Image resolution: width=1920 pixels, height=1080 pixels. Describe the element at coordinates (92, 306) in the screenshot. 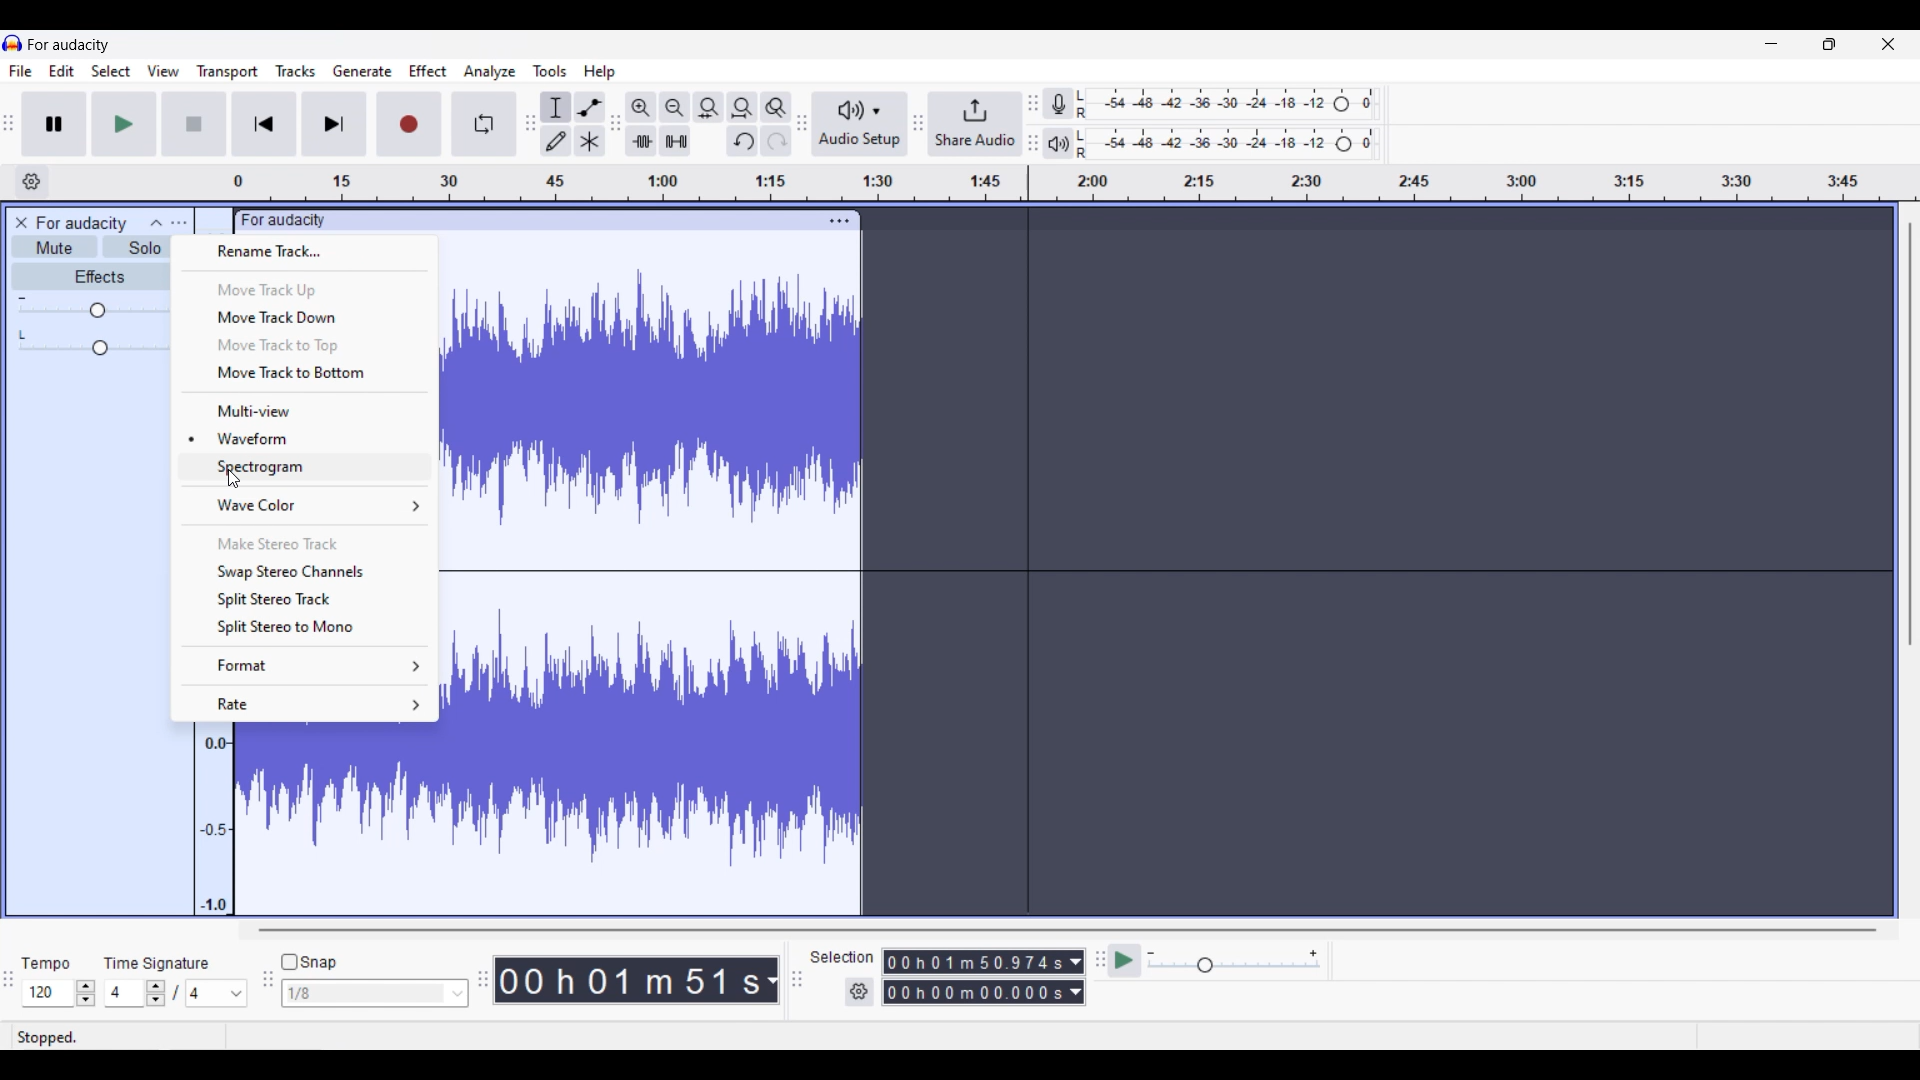

I see `Volume slider` at that location.